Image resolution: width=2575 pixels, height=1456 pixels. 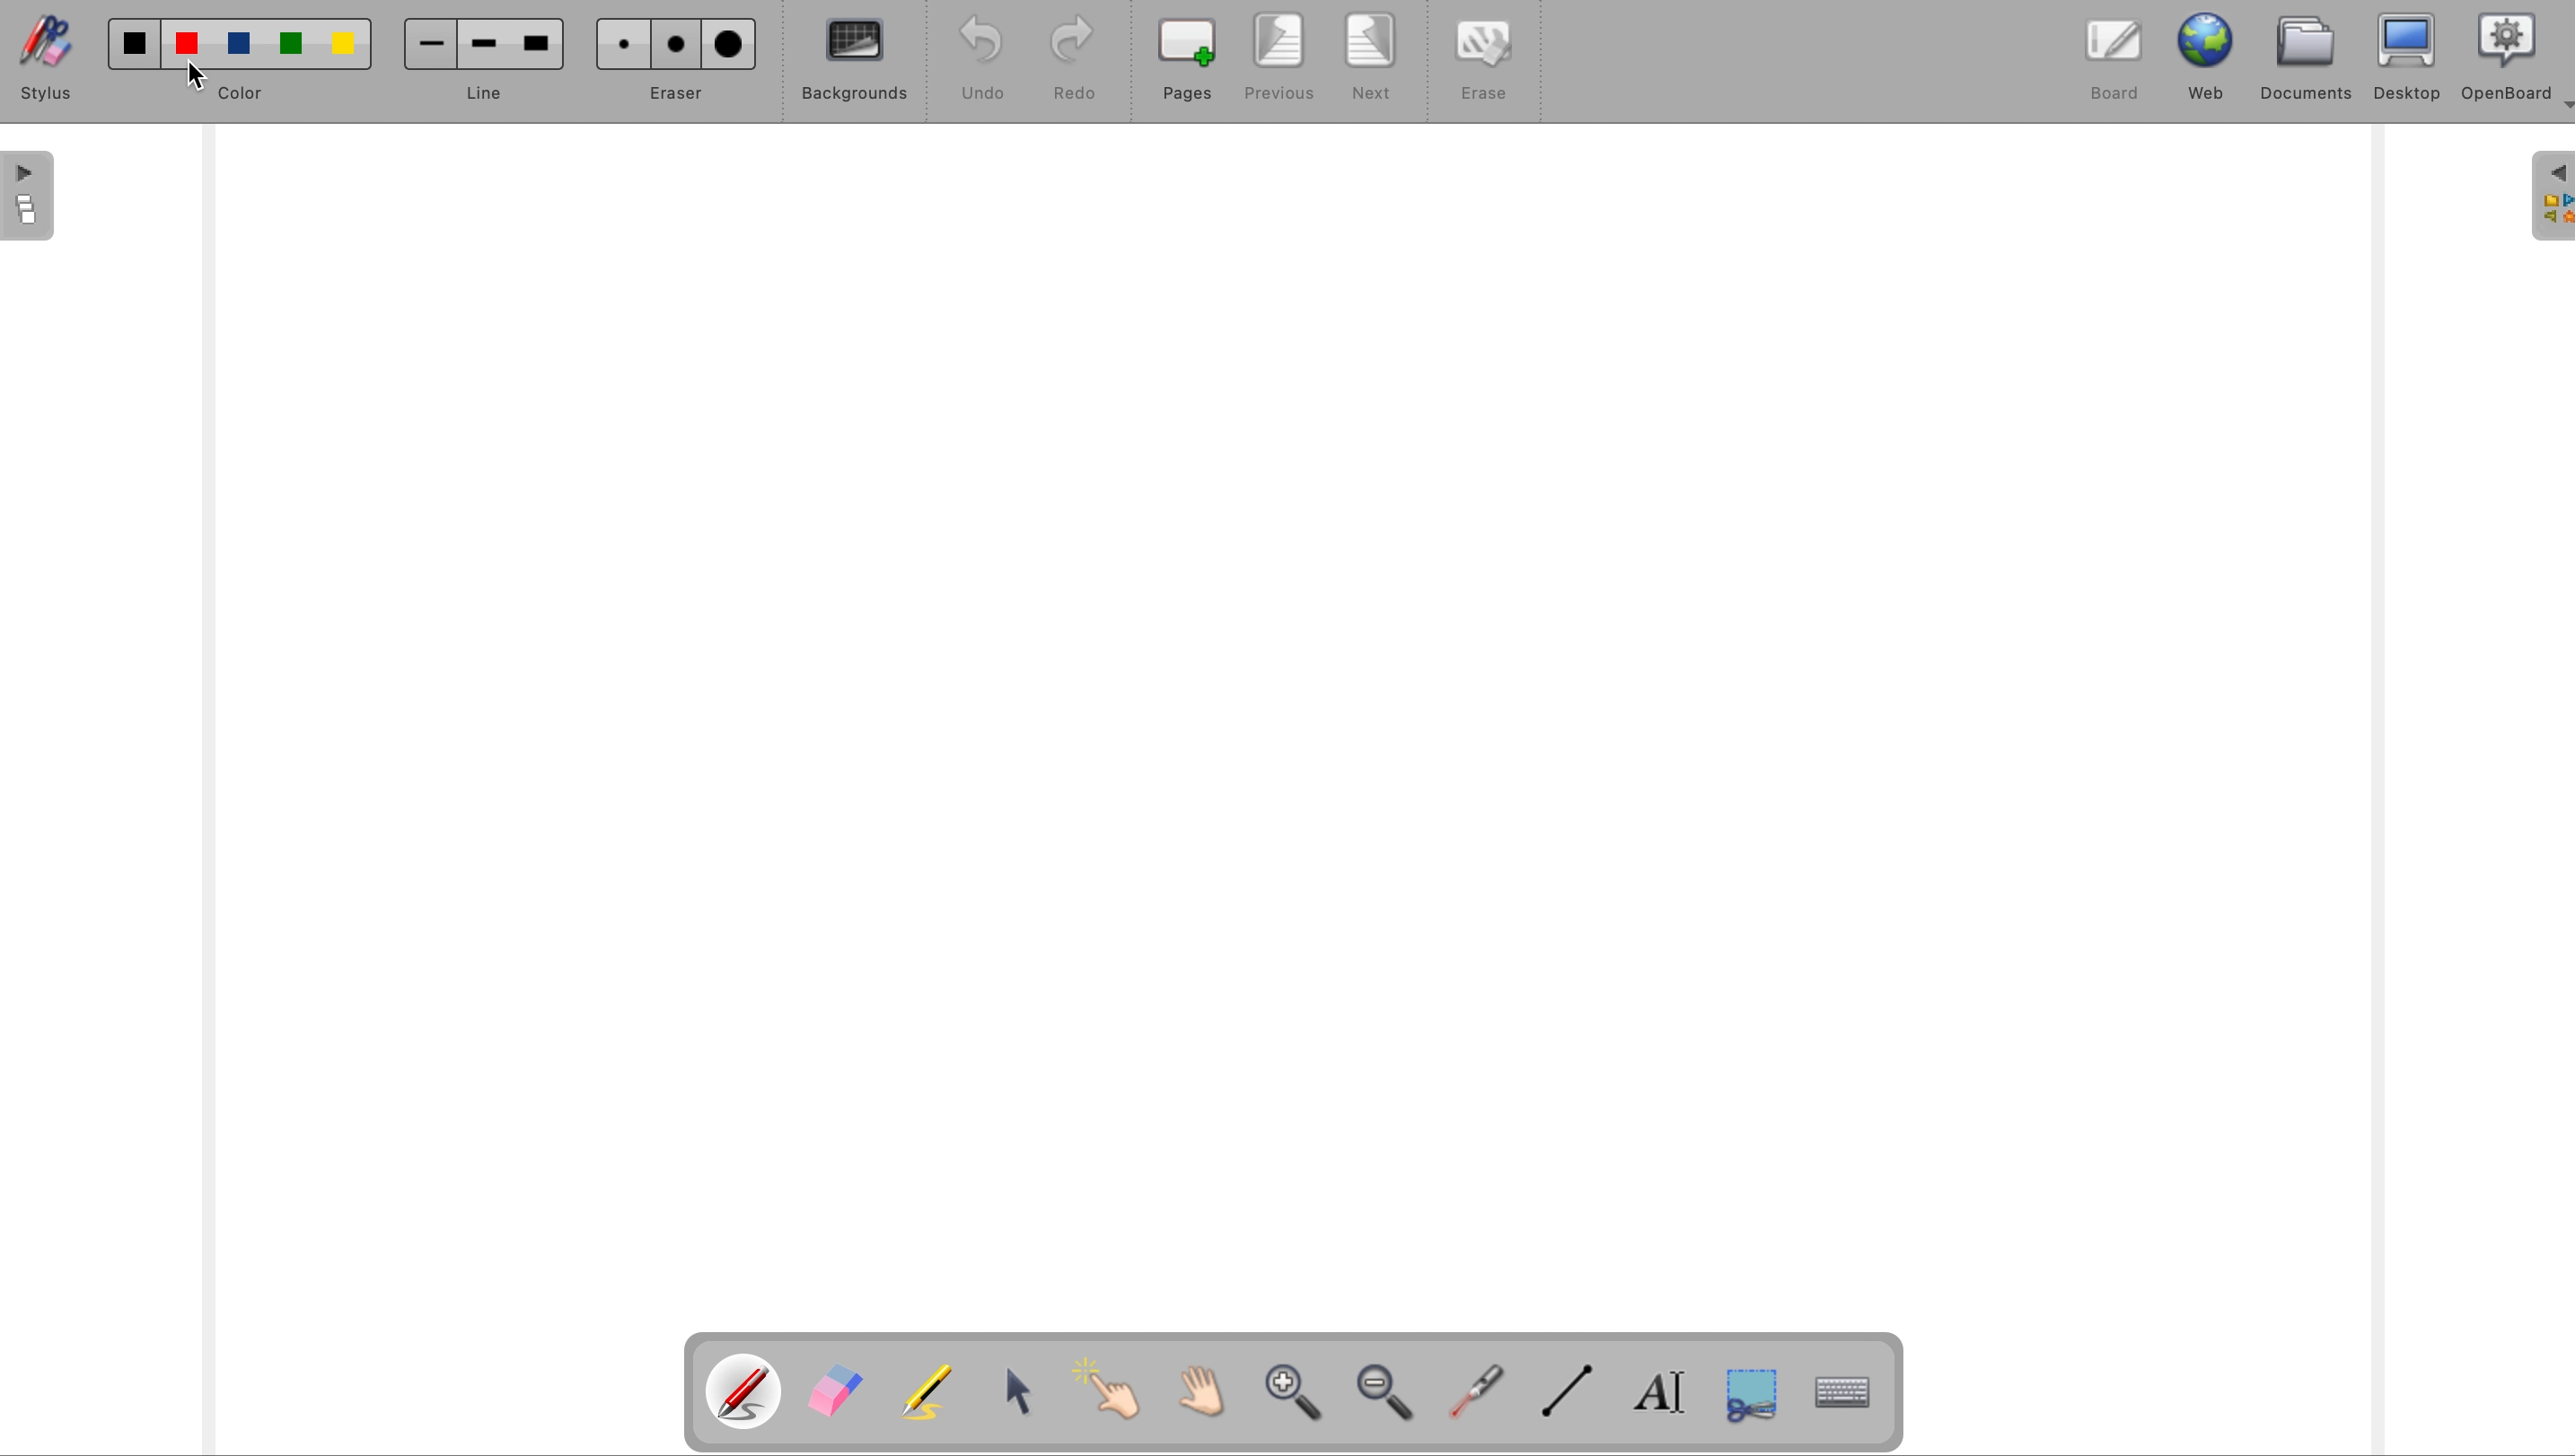 I want to click on previous, so click(x=1282, y=57).